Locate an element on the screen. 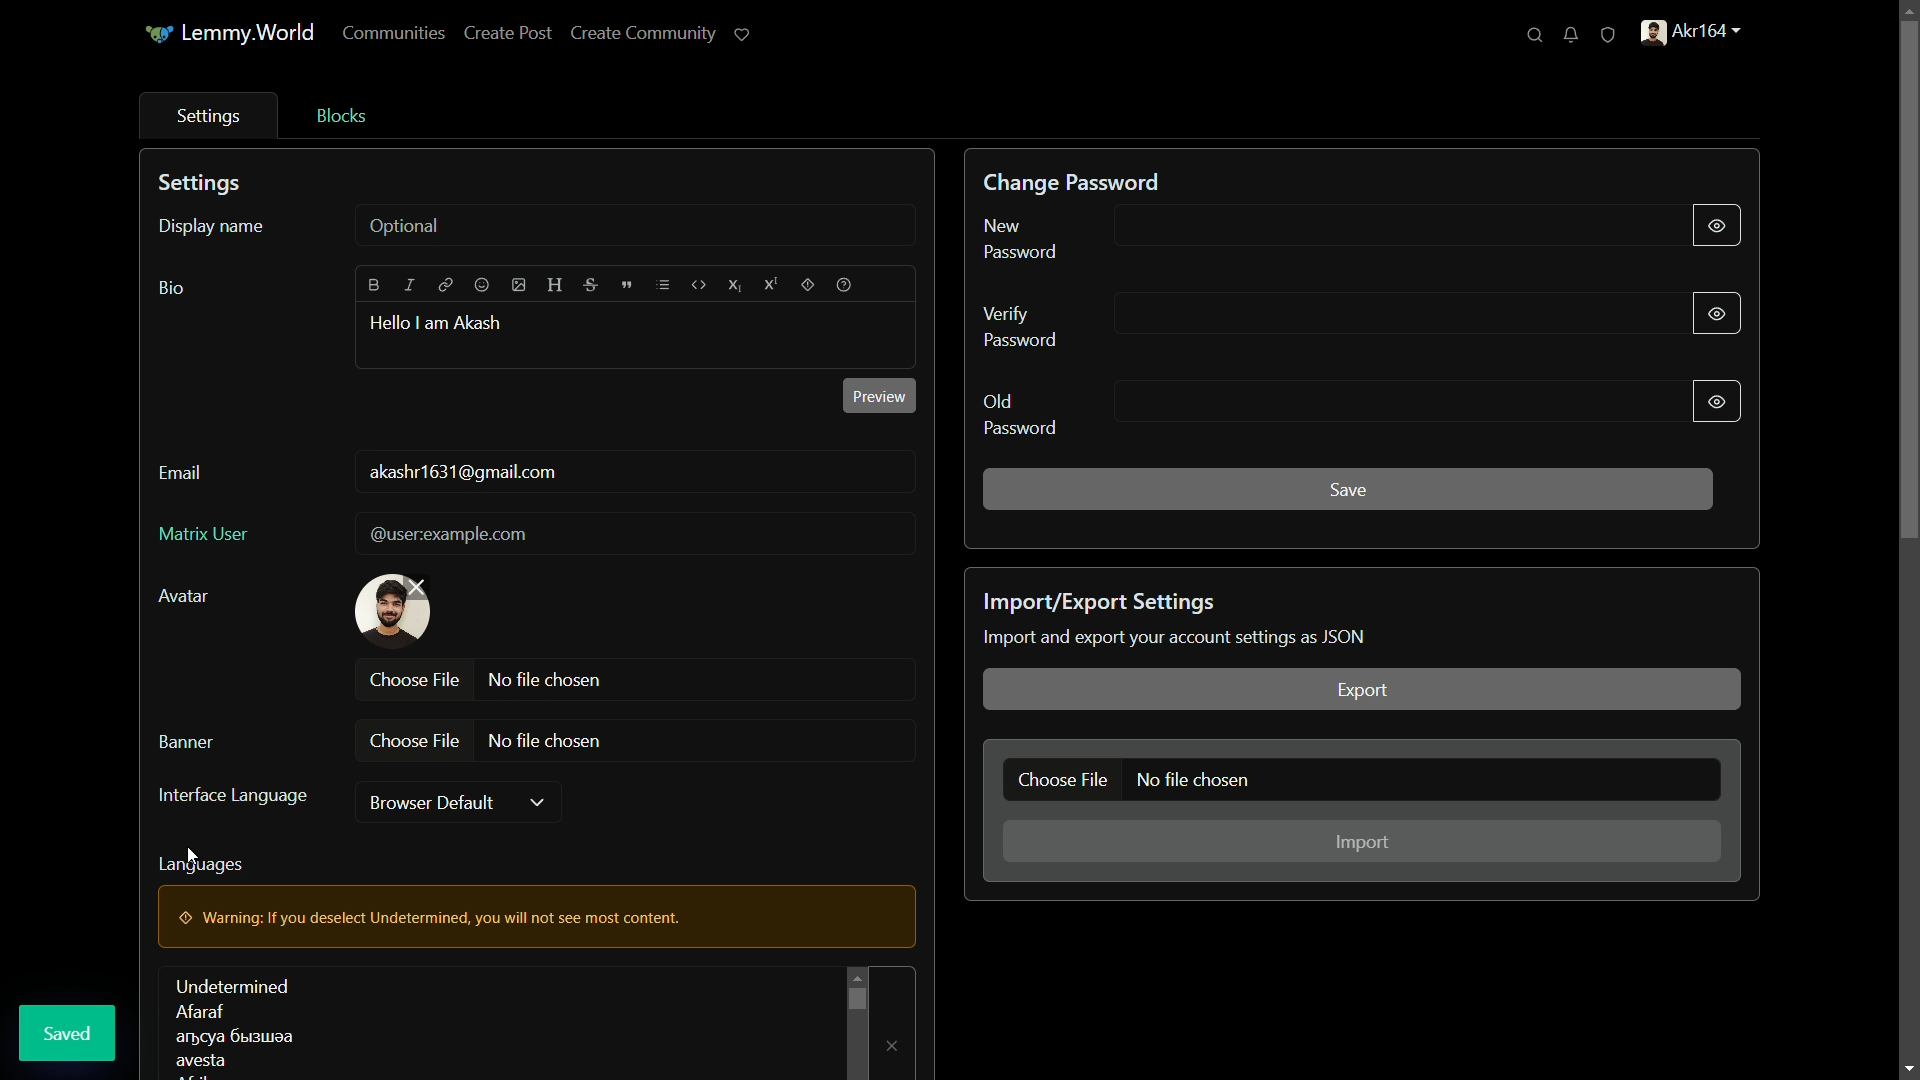  remove is located at coordinates (888, 1045).